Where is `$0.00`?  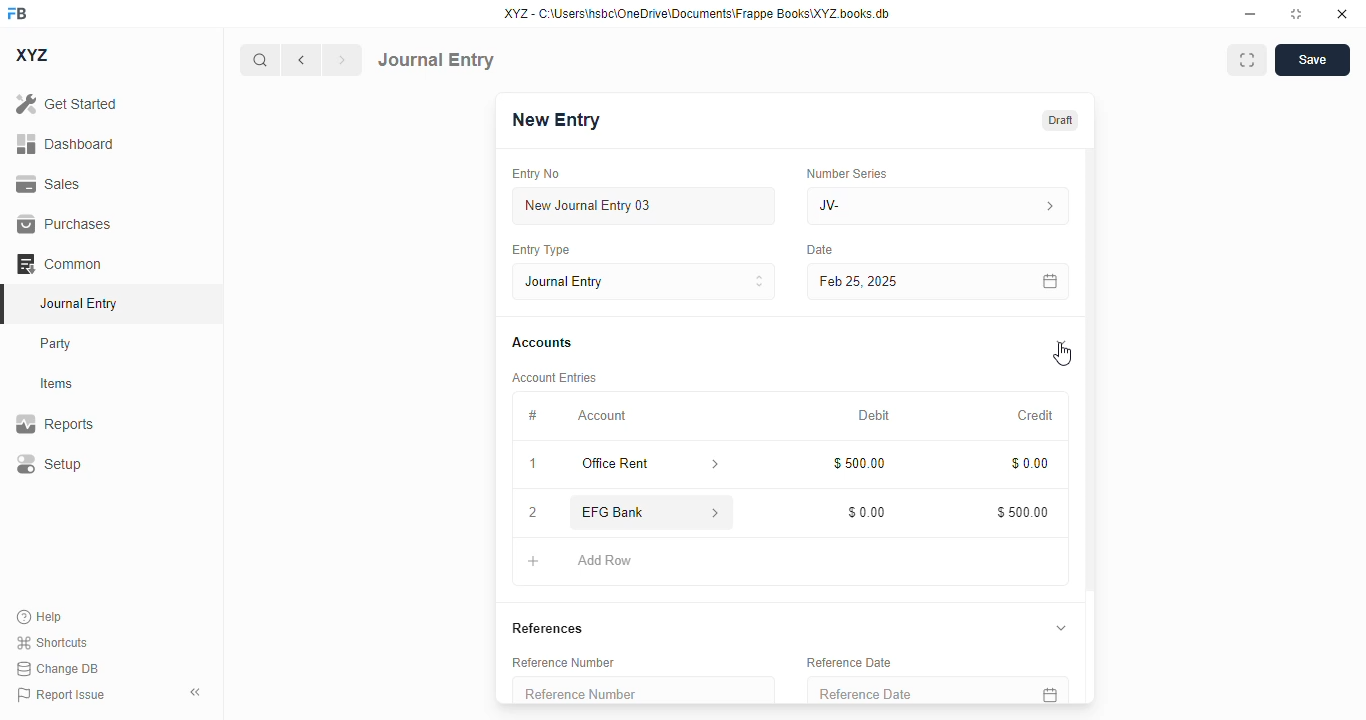
$0.00 is located at coordinates (1031, 464).